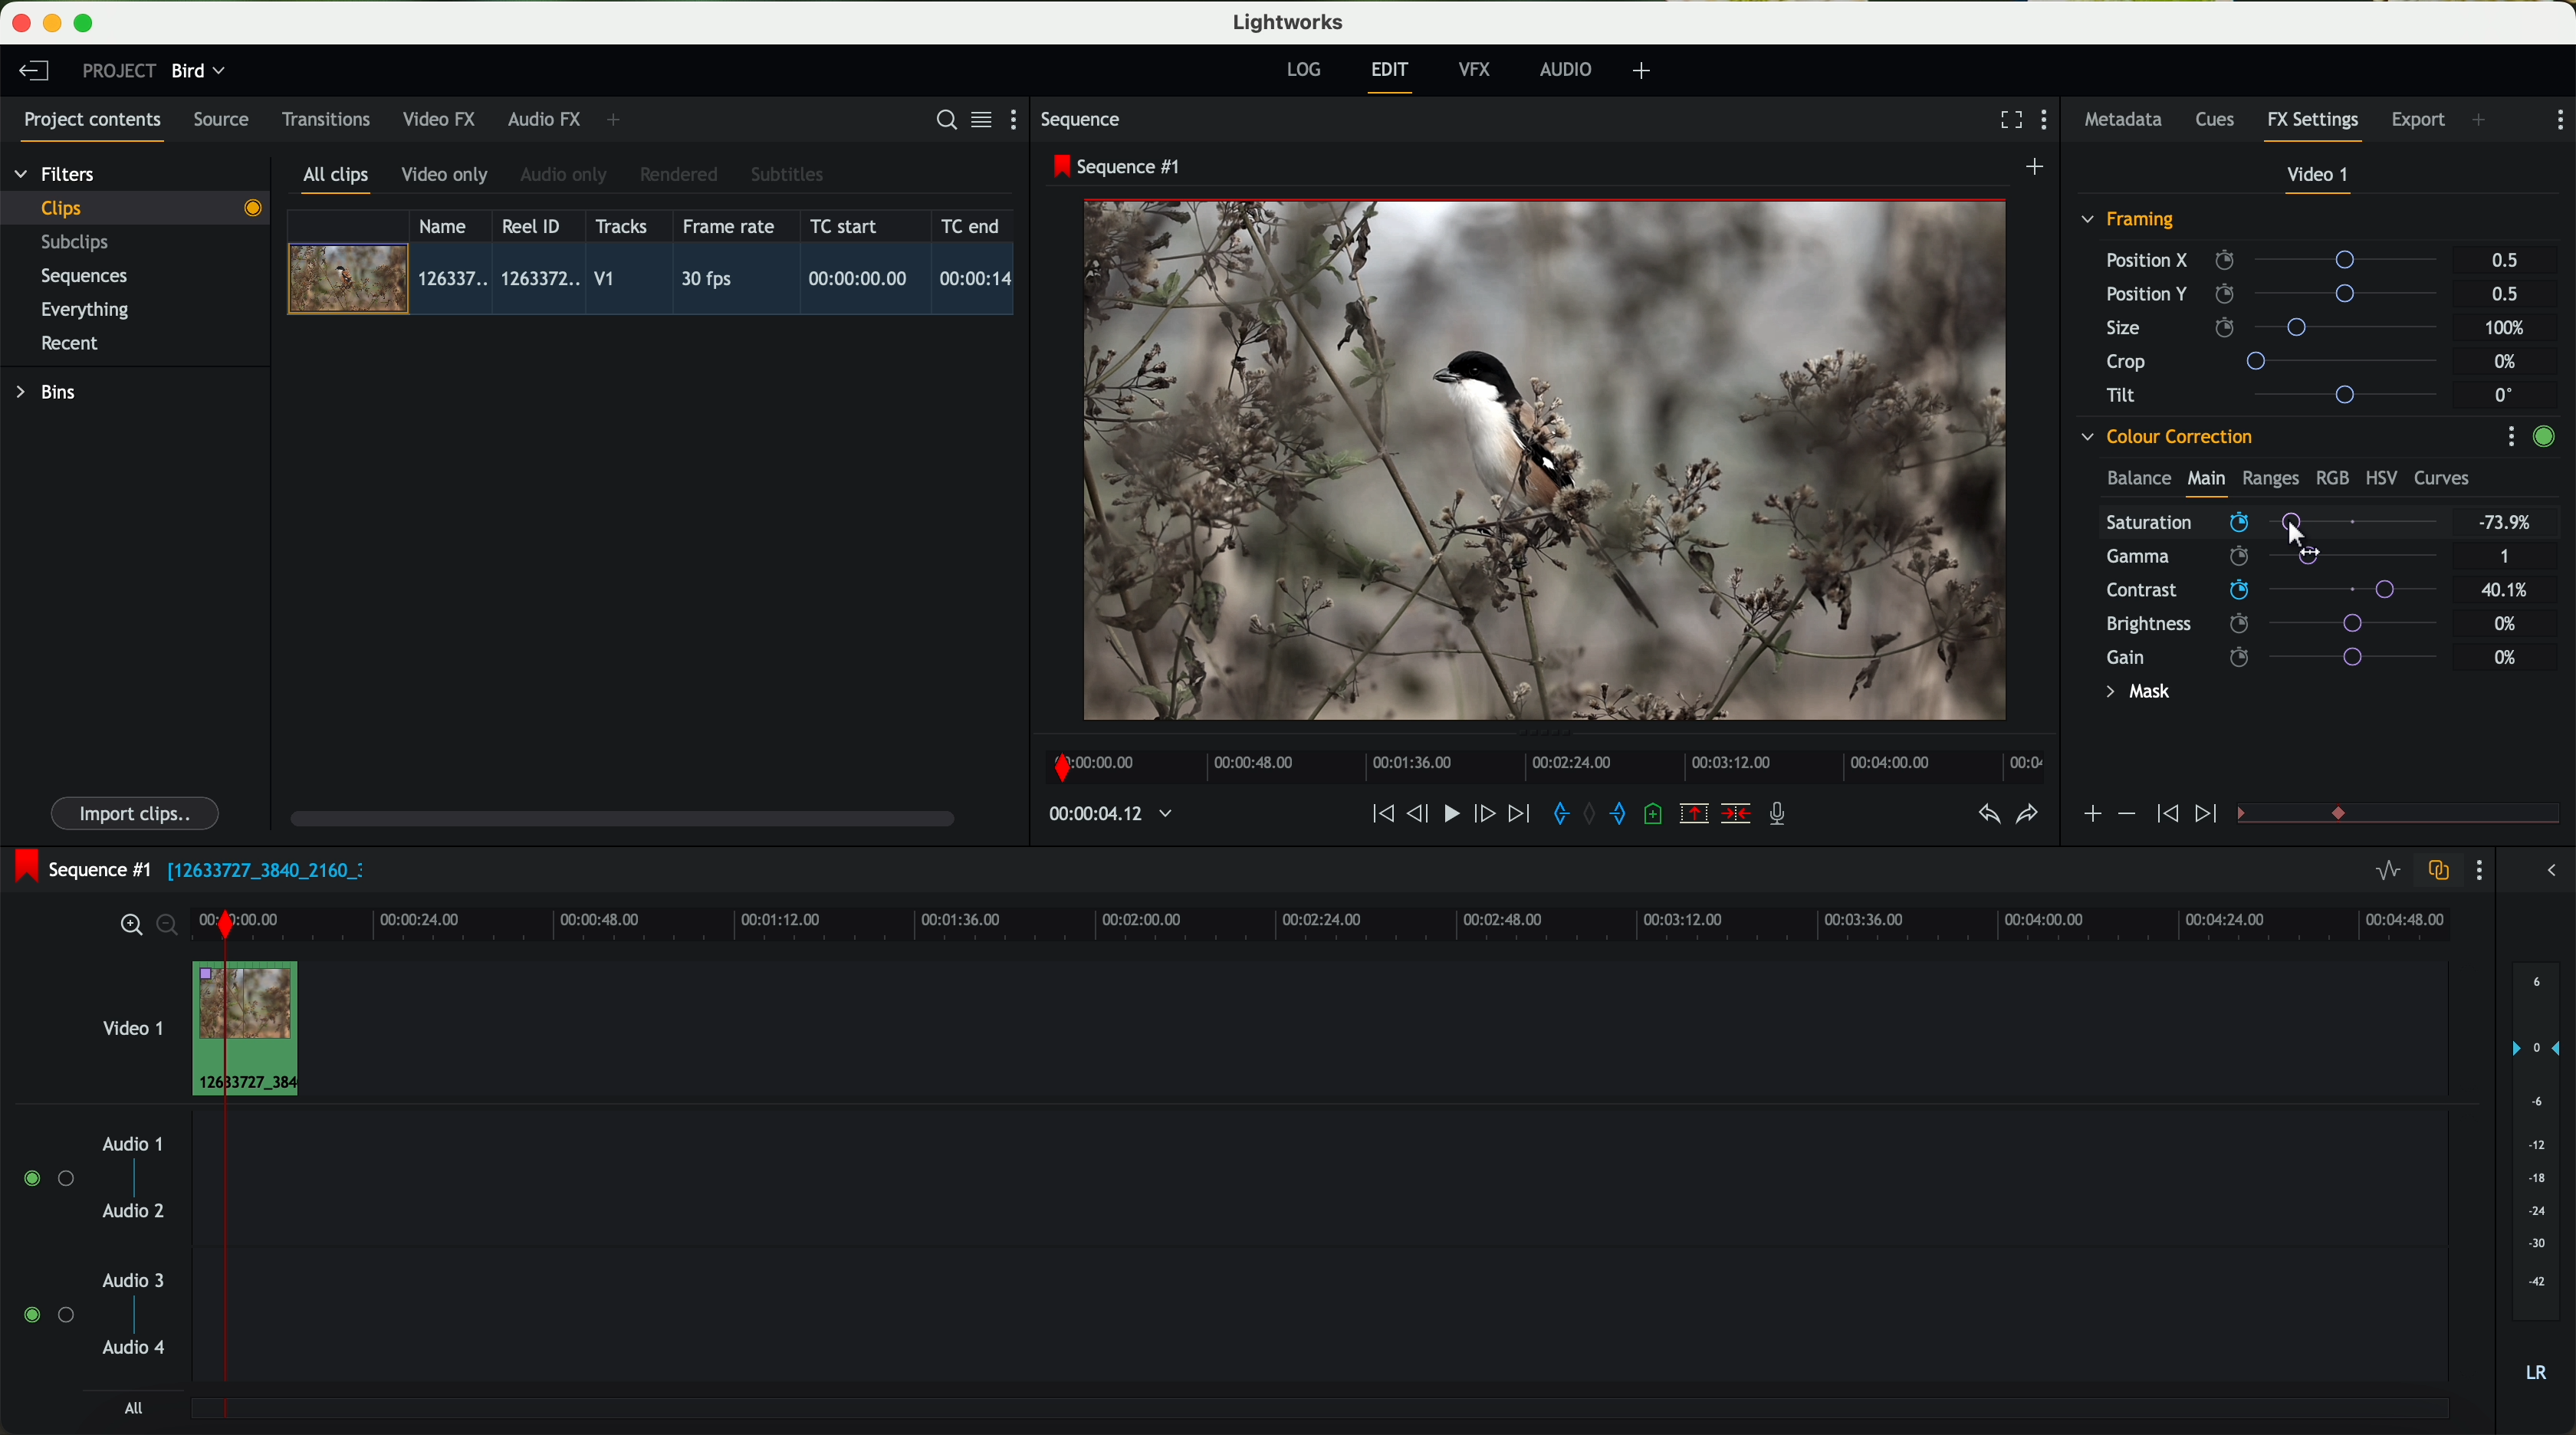 The image size is (2576, 1435). Describe the element at coordinates (2280, 360) in the screenshot. I see `crop` at that location.